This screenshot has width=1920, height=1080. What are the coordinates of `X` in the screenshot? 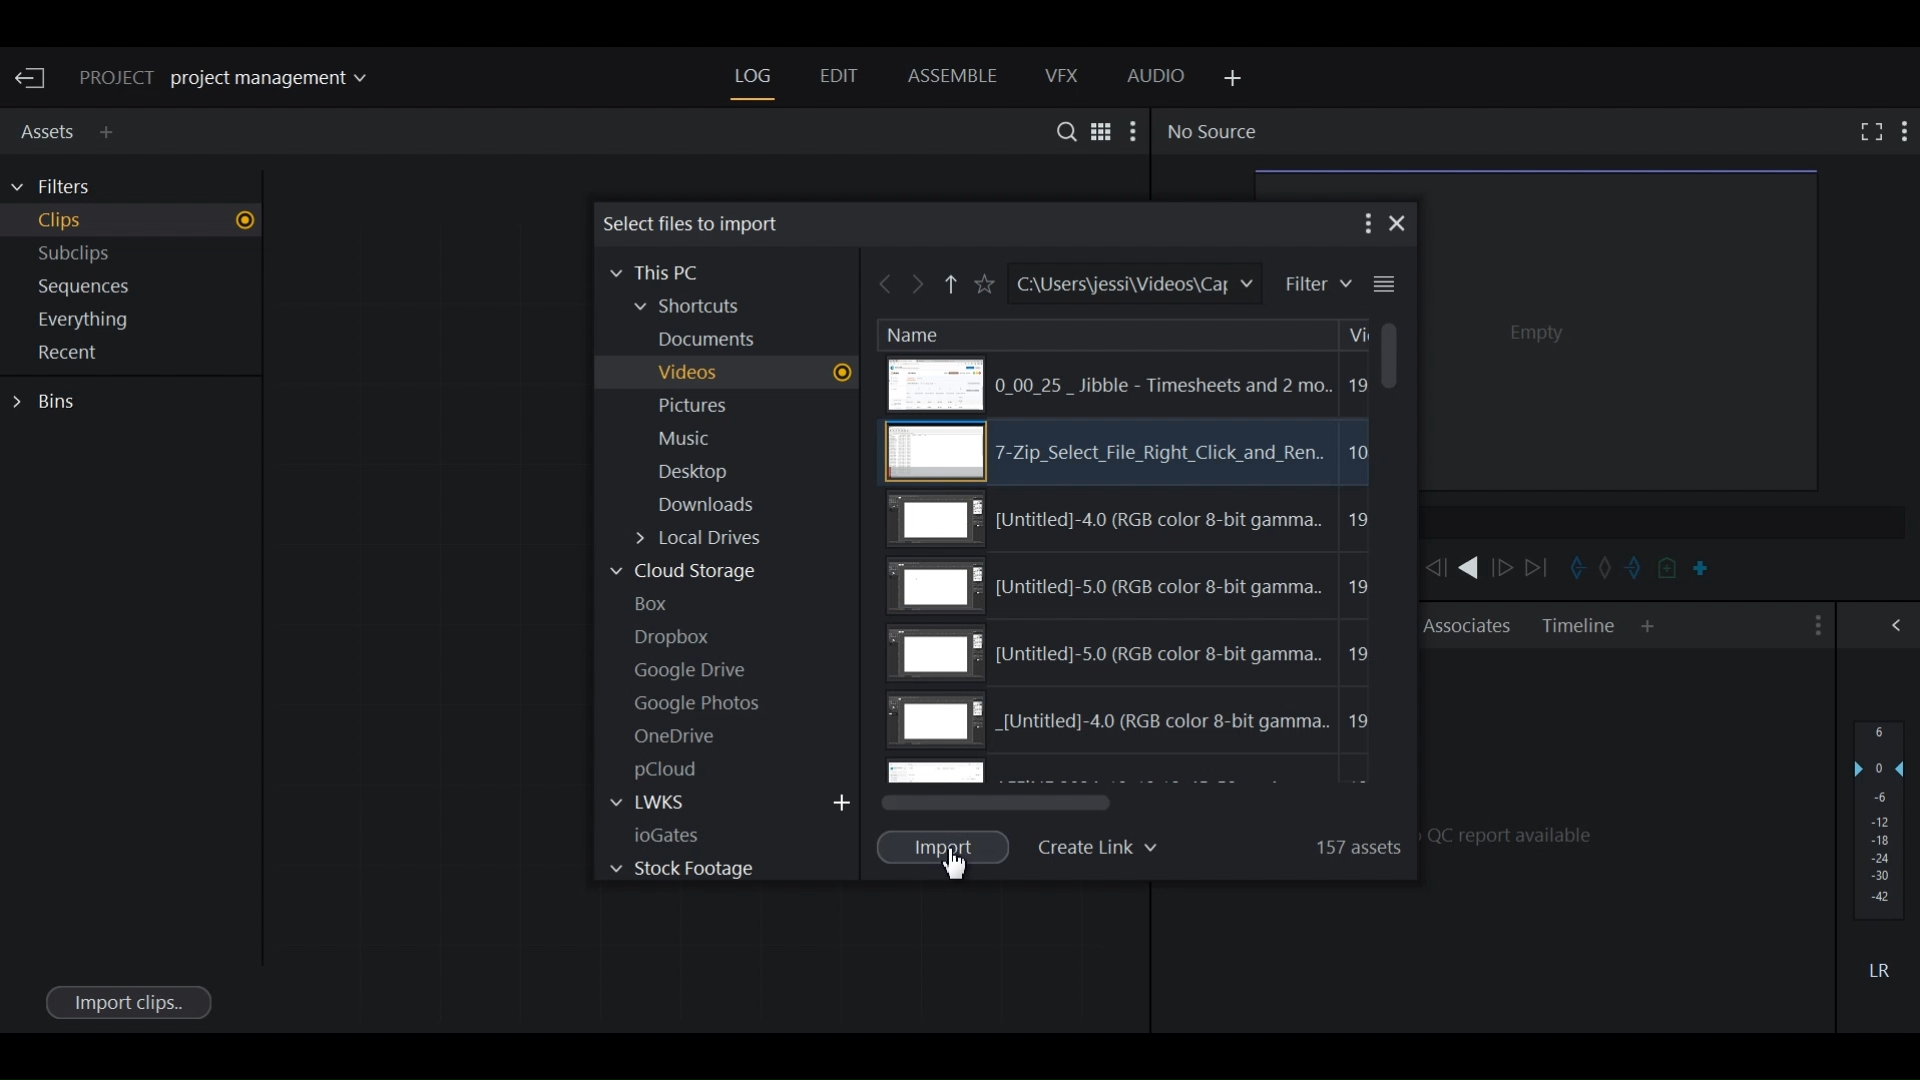 It's located at (1399, 223).